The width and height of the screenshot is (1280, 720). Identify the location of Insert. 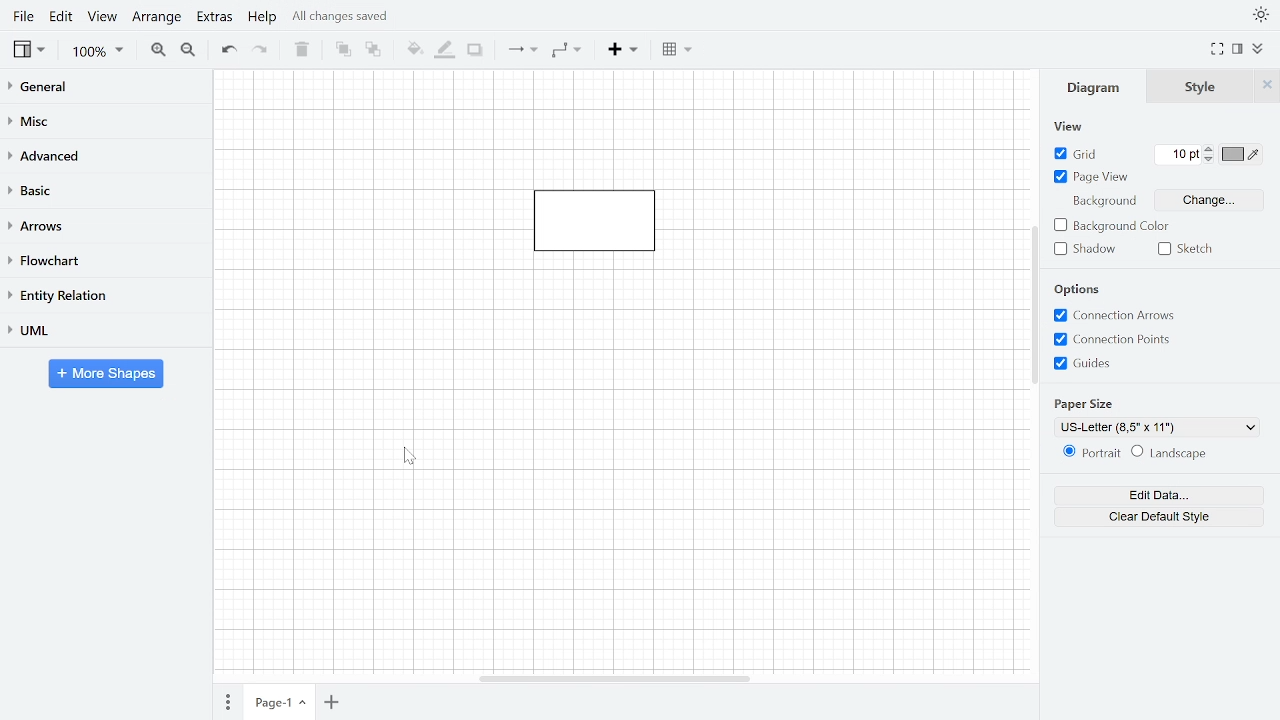
(626, 51).